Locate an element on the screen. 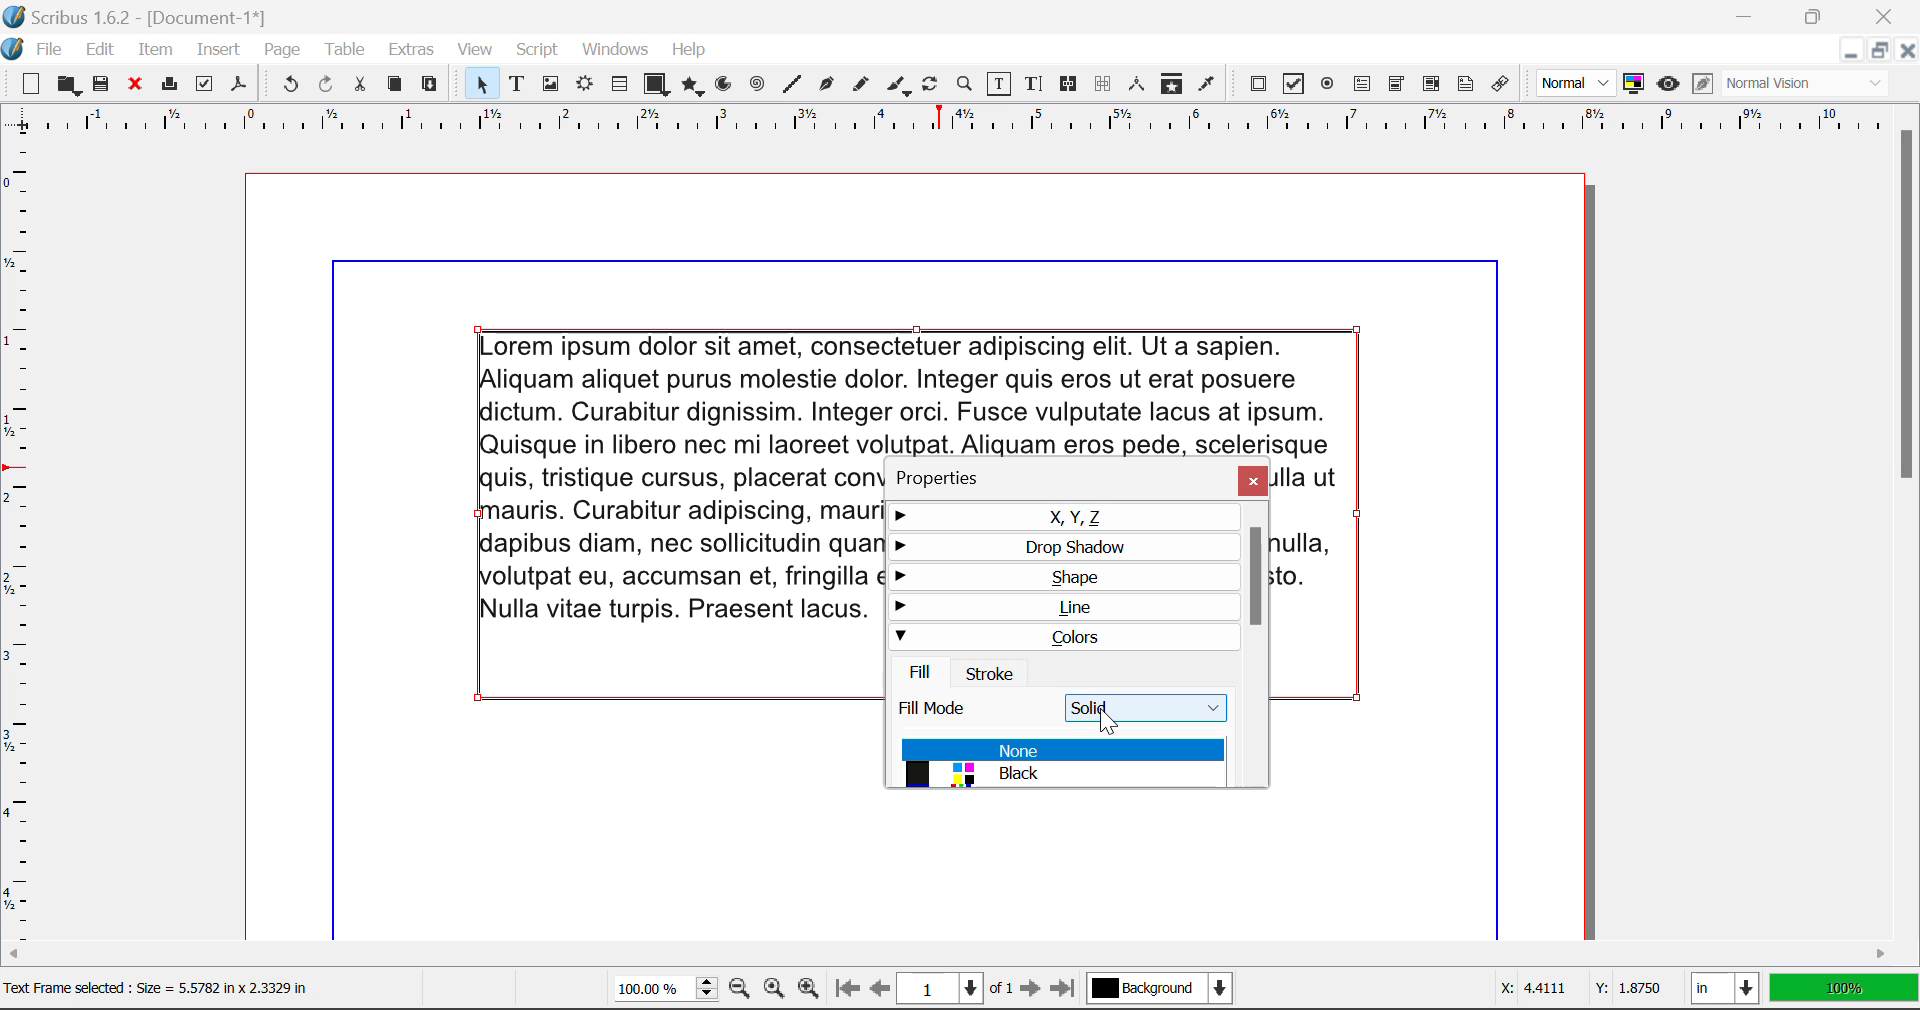  First Page is located at coordinates (845, 990).